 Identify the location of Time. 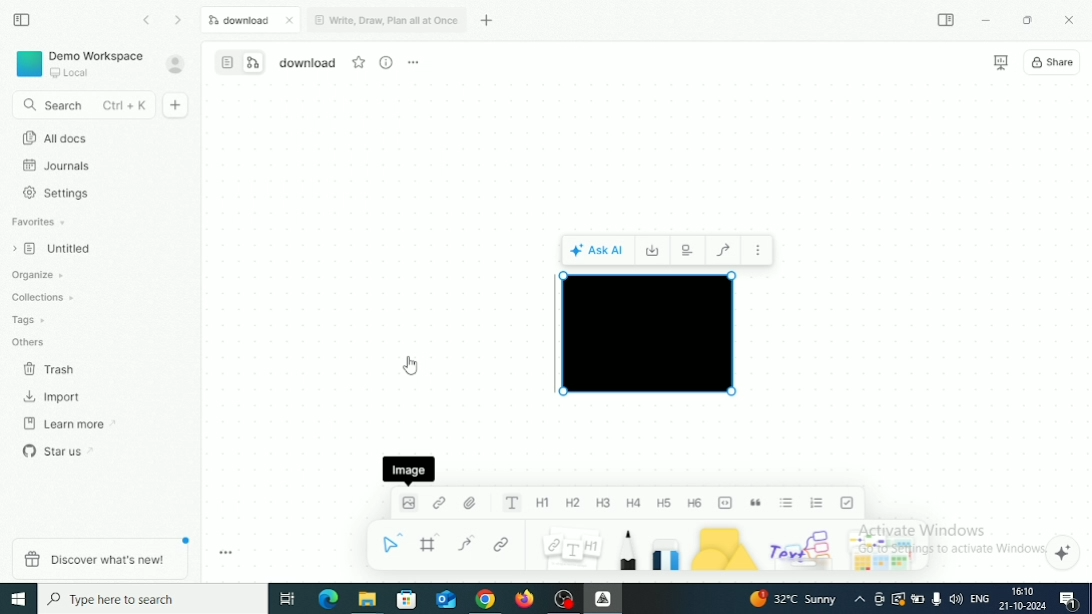
(1023, 590).